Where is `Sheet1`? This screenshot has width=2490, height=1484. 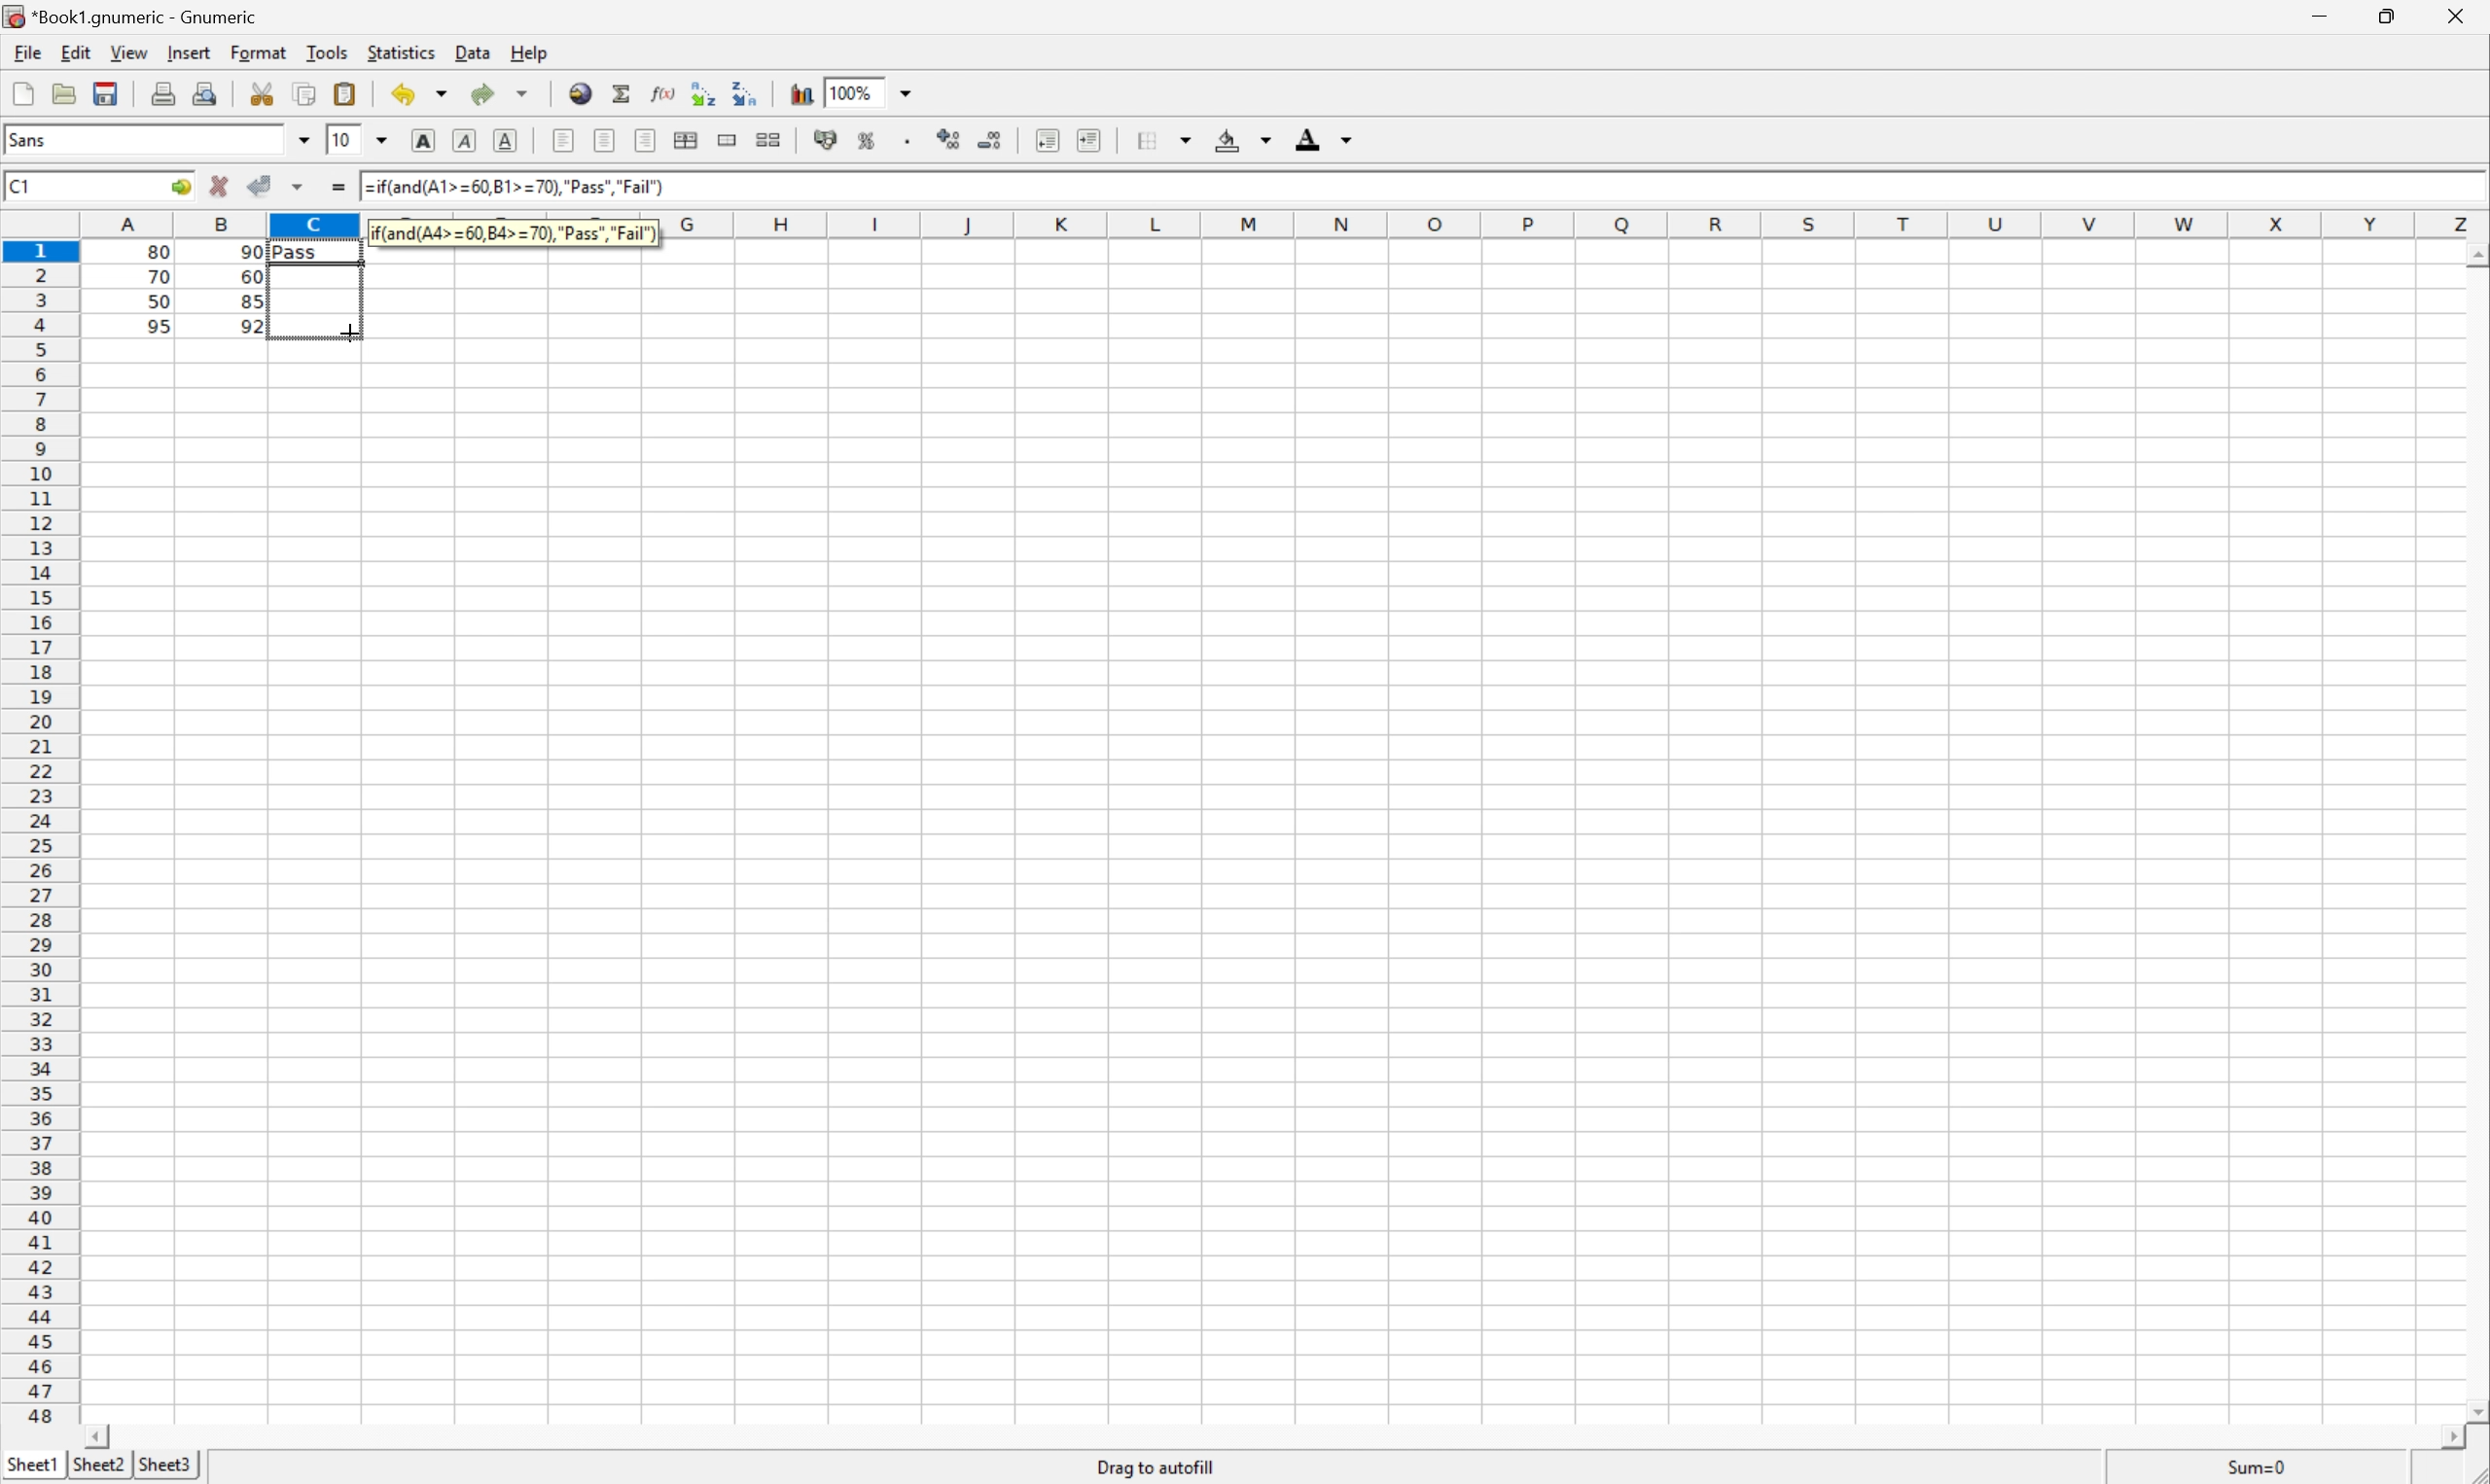 Sheet1 is located at coordinates (33, 1462).